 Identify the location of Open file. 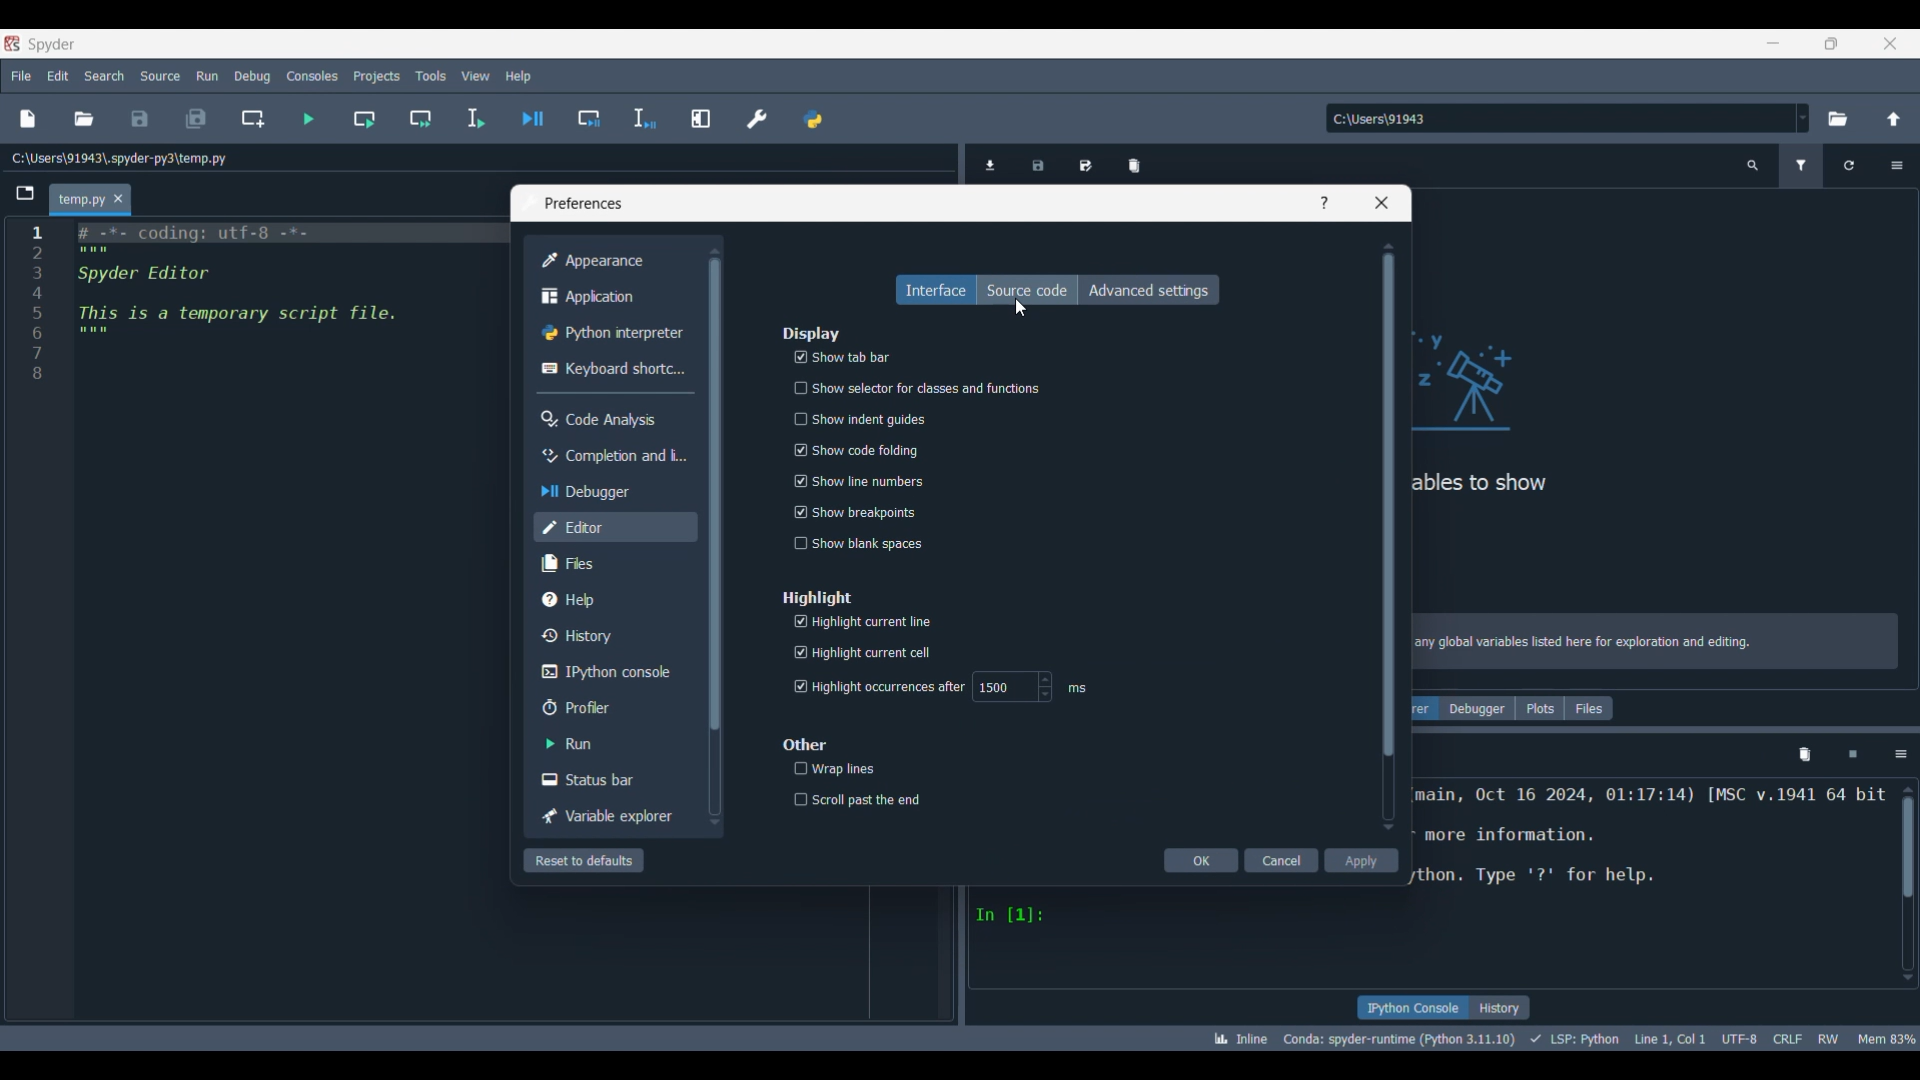
(84, 119).